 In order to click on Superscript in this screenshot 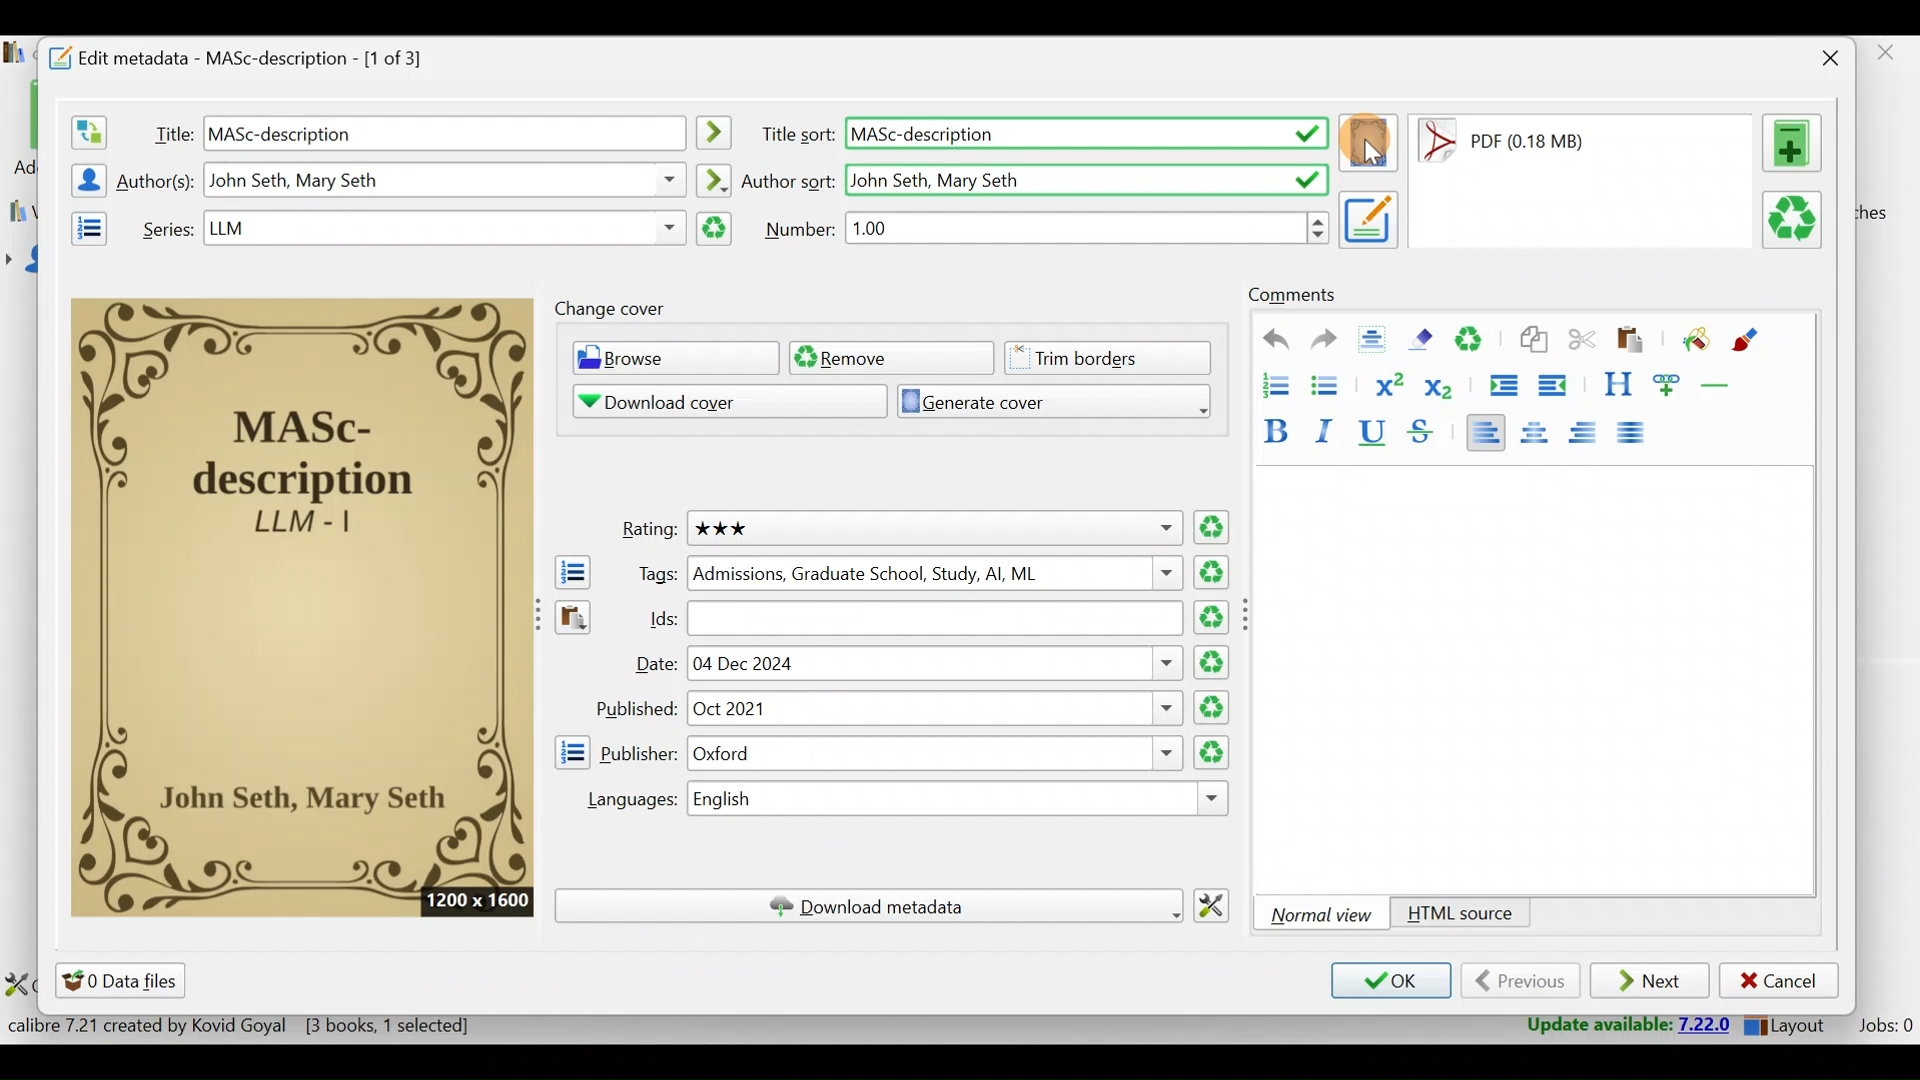, I will do `click(1387, 382)`.